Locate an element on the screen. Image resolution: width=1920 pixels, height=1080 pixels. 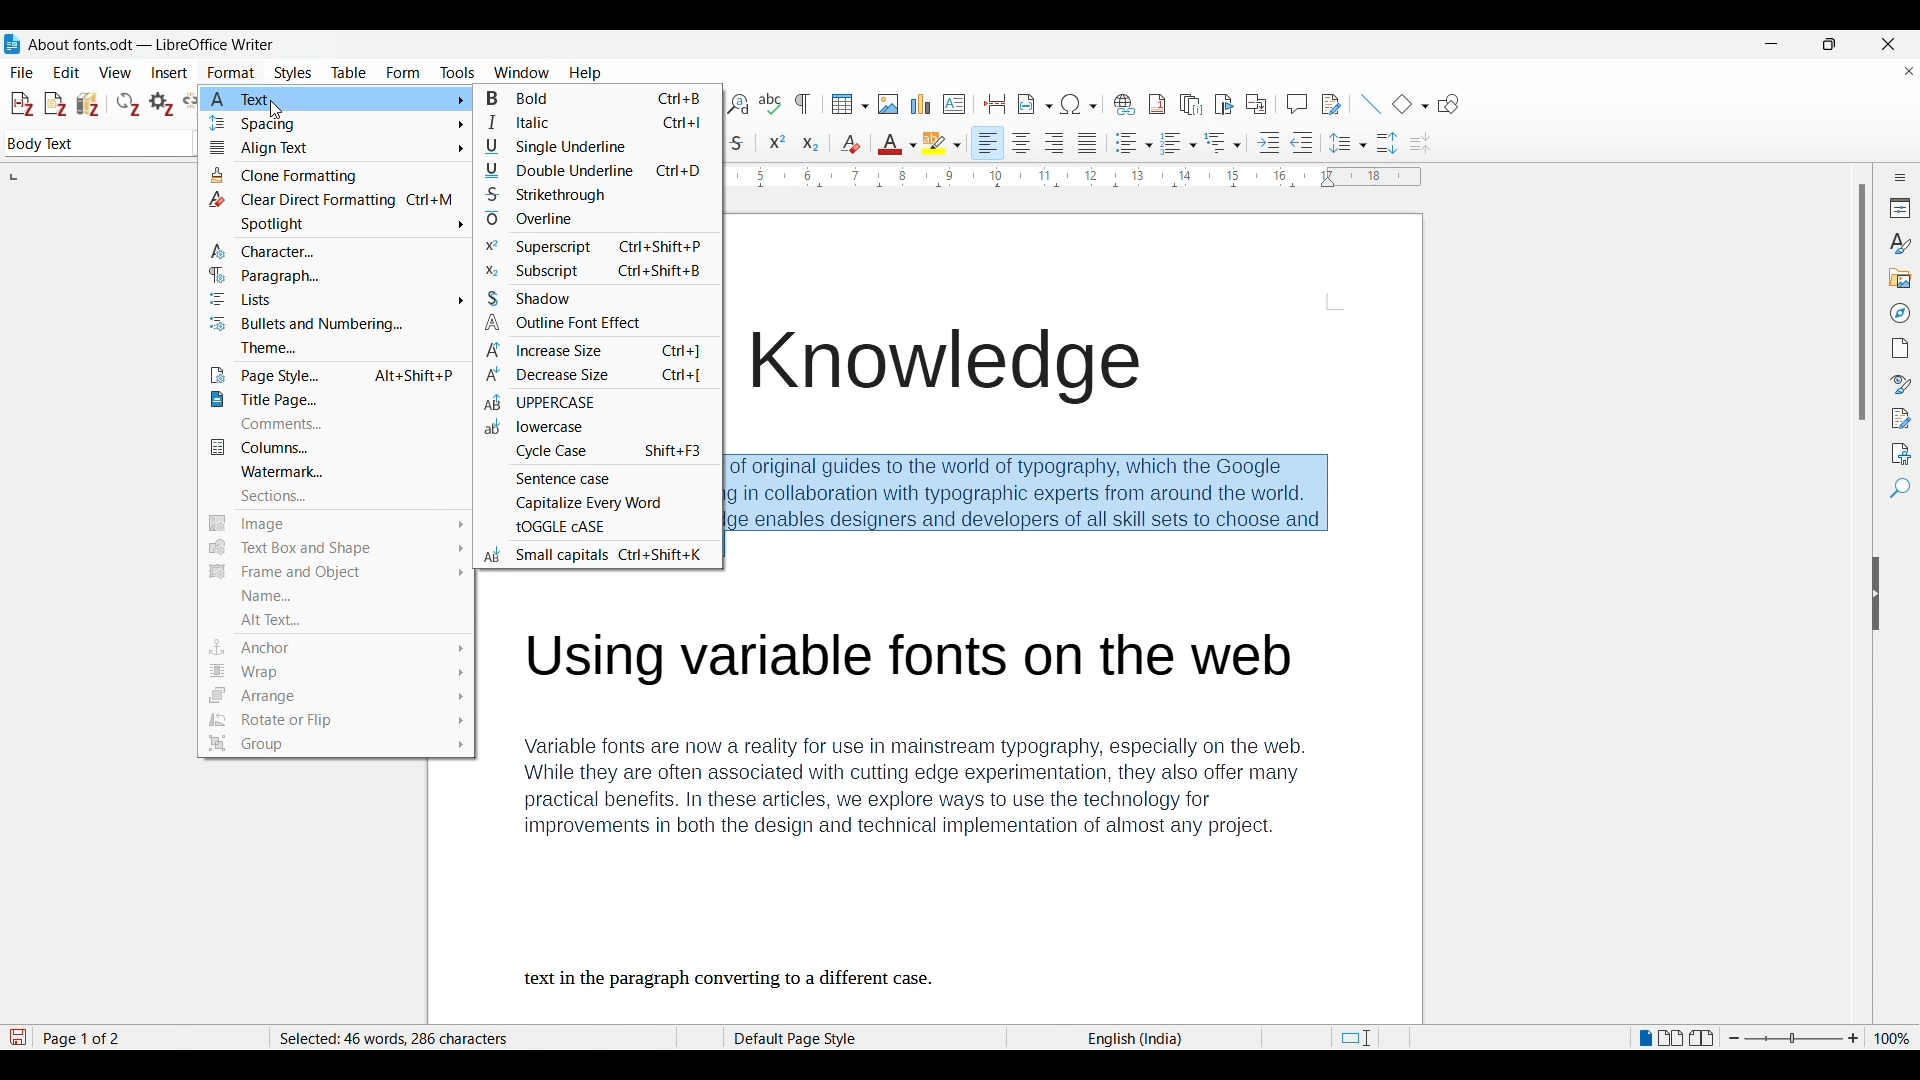
Image is located at coordinates (334, 523).